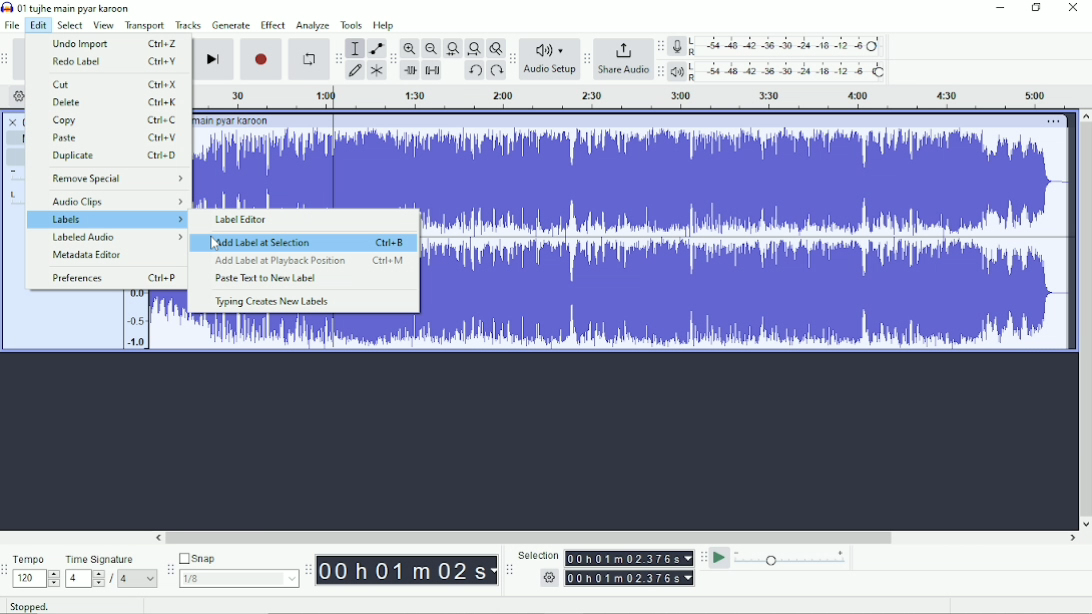  What do you see at coordinates (355, 70) in the screenshot?
I see `Draw tool` at bounding box center [355, 70].